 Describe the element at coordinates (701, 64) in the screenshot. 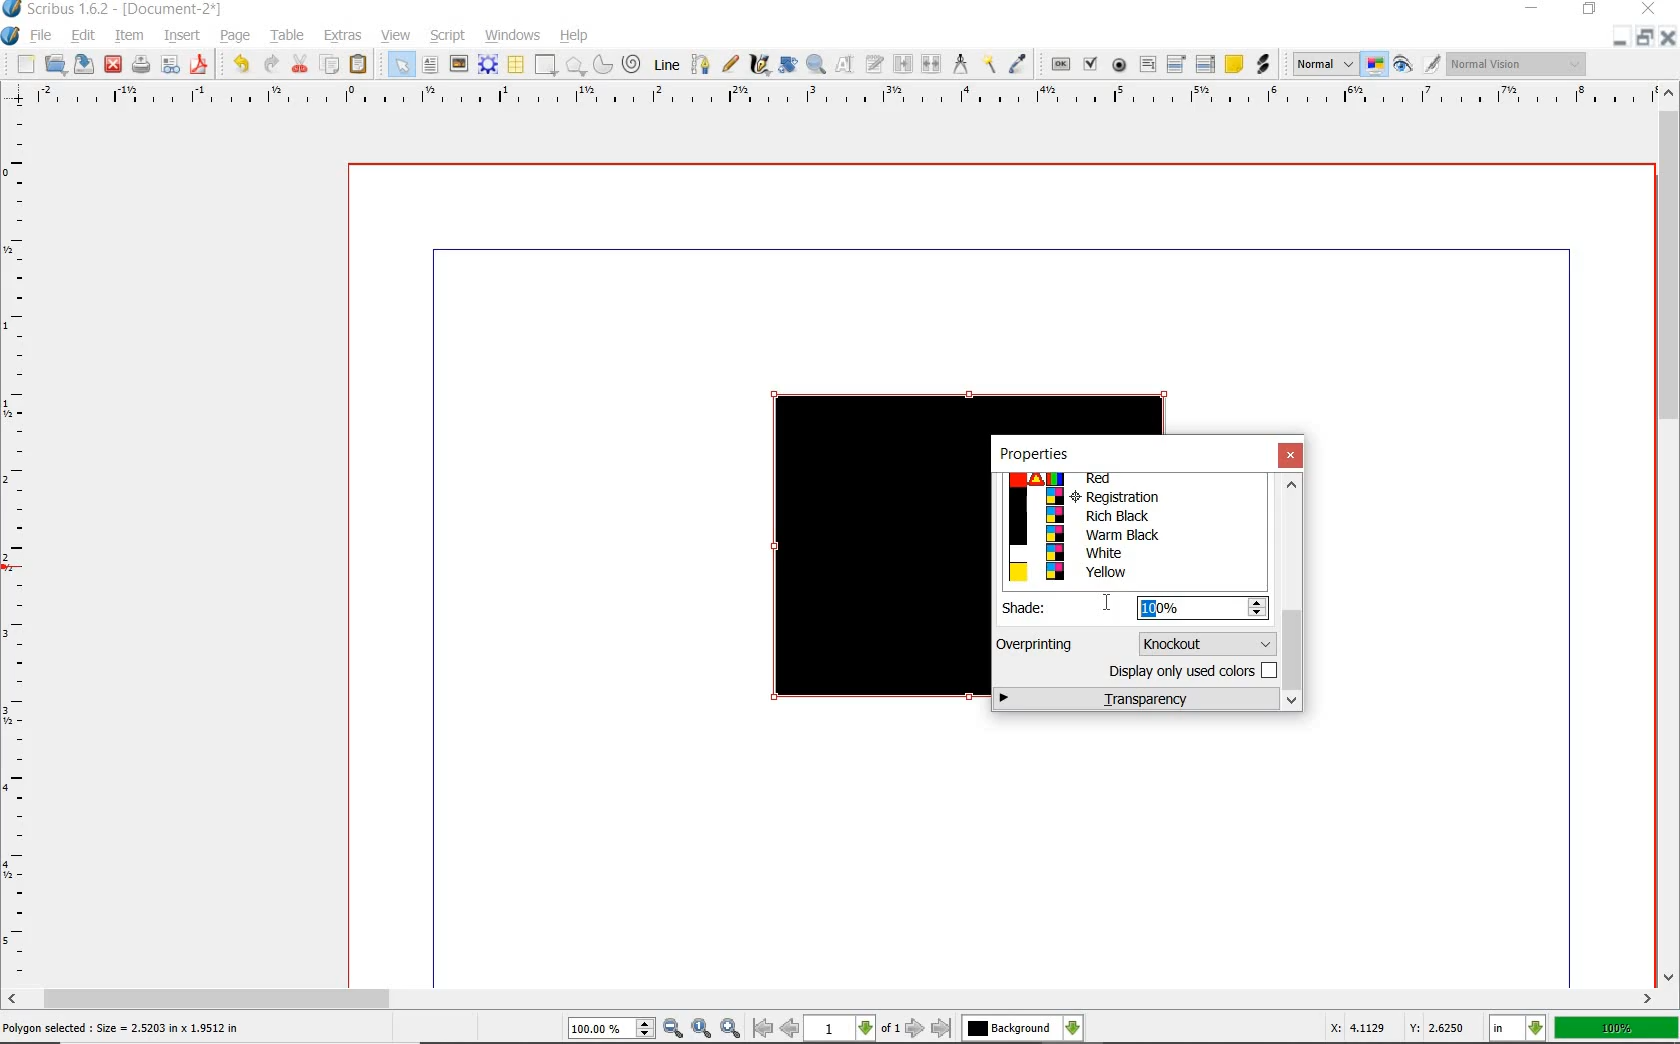

I see `bezier curve` at that location.